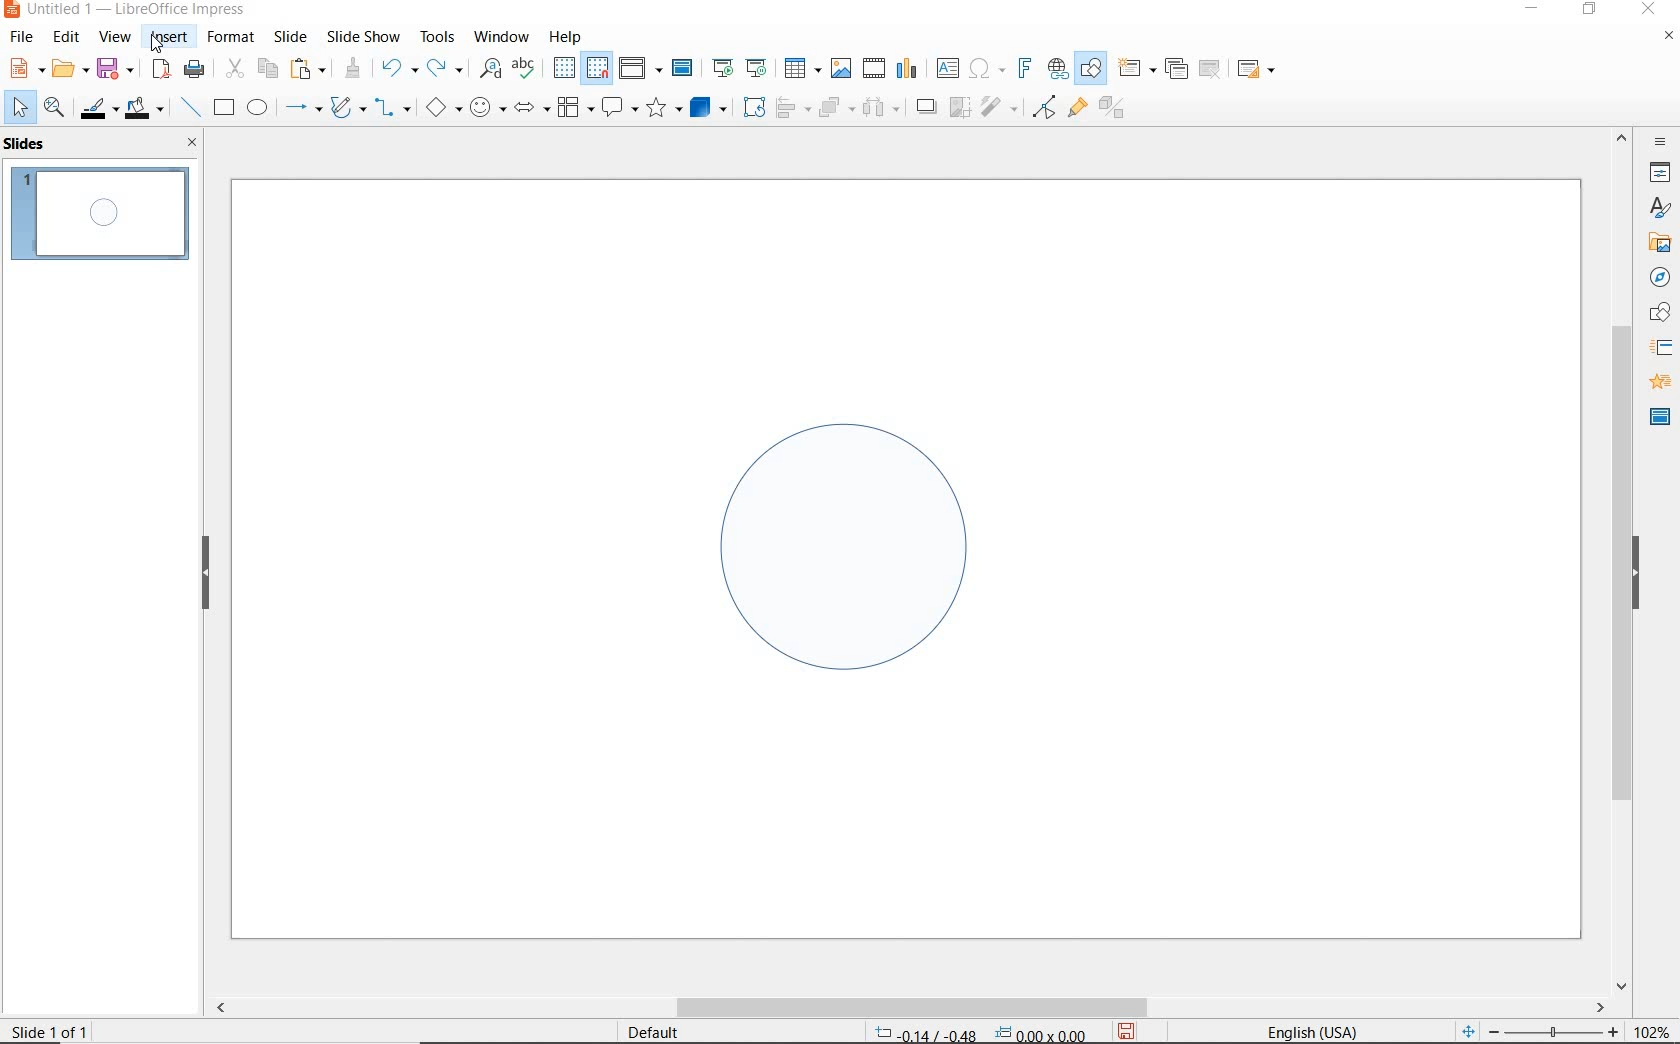 The height and width of the screenshot is (1044, 1680). What do you see at coordinates (232, 69) in the screenshot?
I see `cut` at bounding box center [232, 69].